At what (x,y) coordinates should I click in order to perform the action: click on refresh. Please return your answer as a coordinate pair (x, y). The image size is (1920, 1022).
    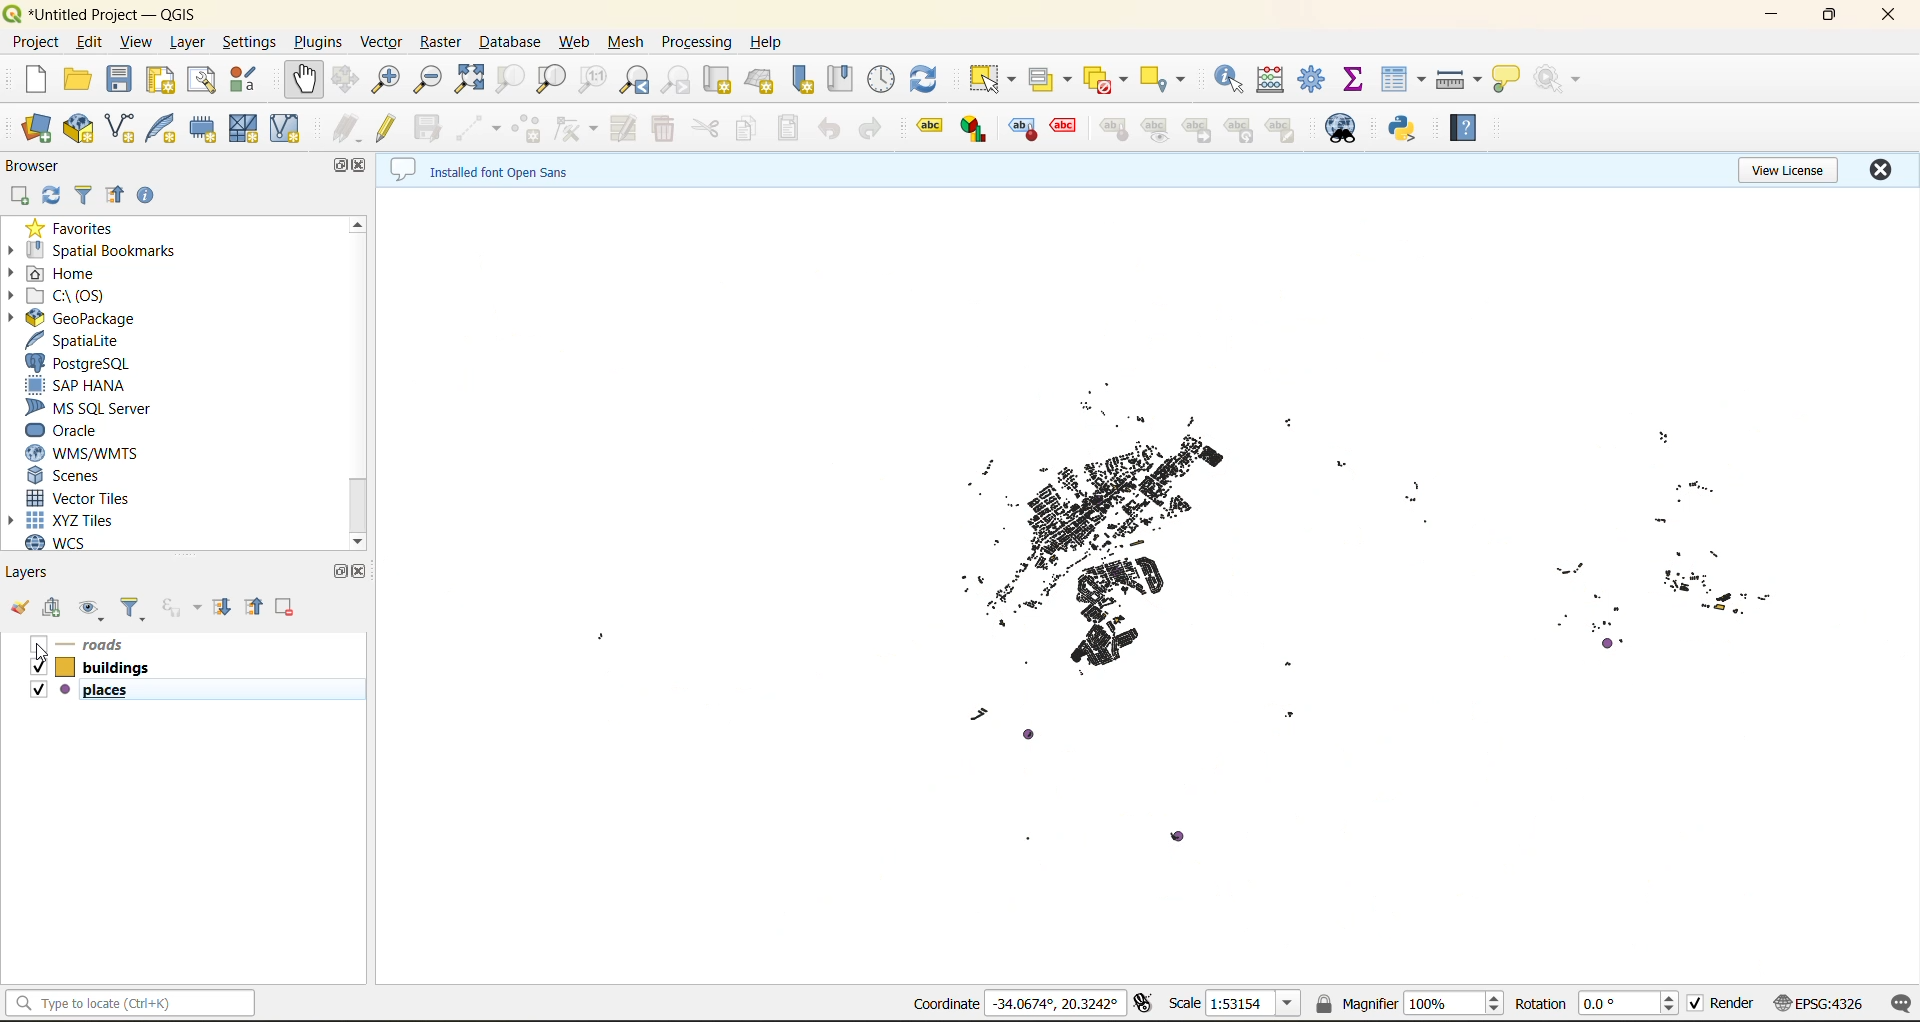
    Looking at the image, I should click on (54, 201).